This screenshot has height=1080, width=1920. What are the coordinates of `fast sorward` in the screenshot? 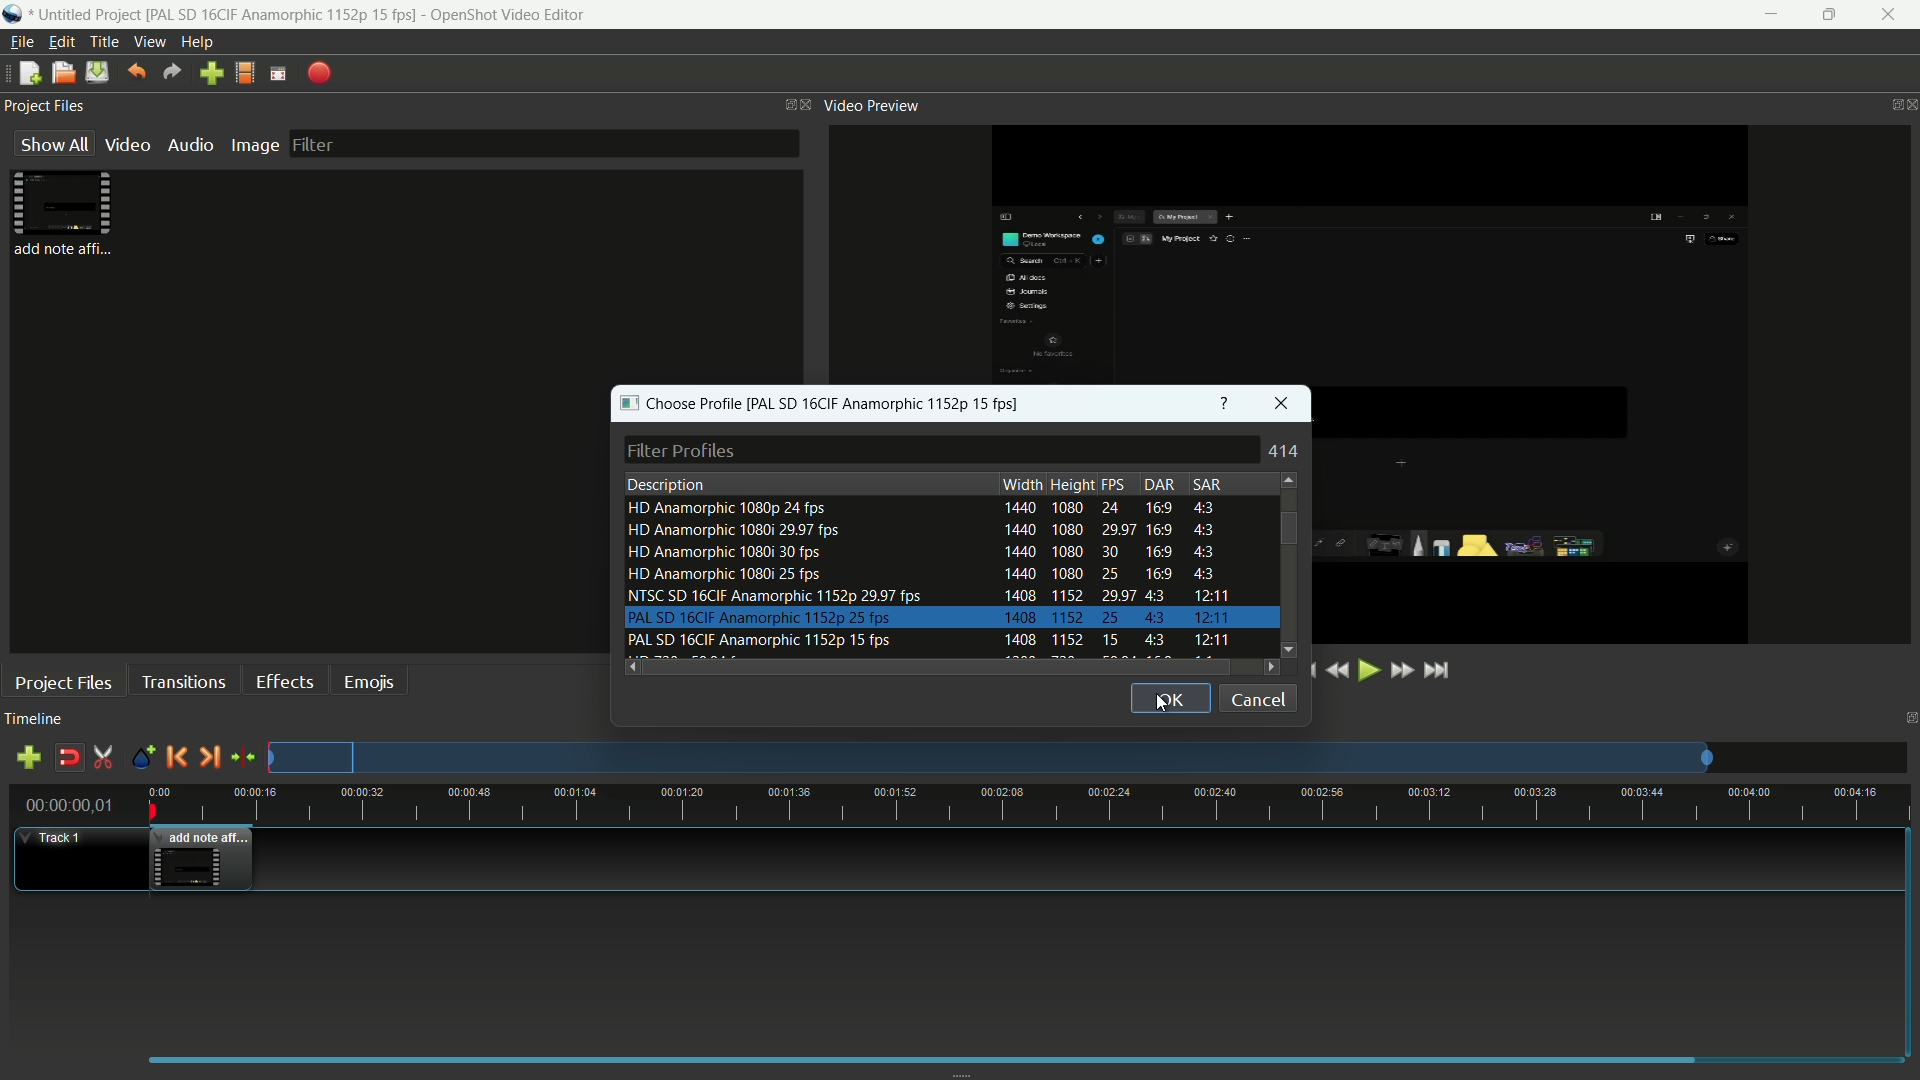 It's located at (1400, 673).